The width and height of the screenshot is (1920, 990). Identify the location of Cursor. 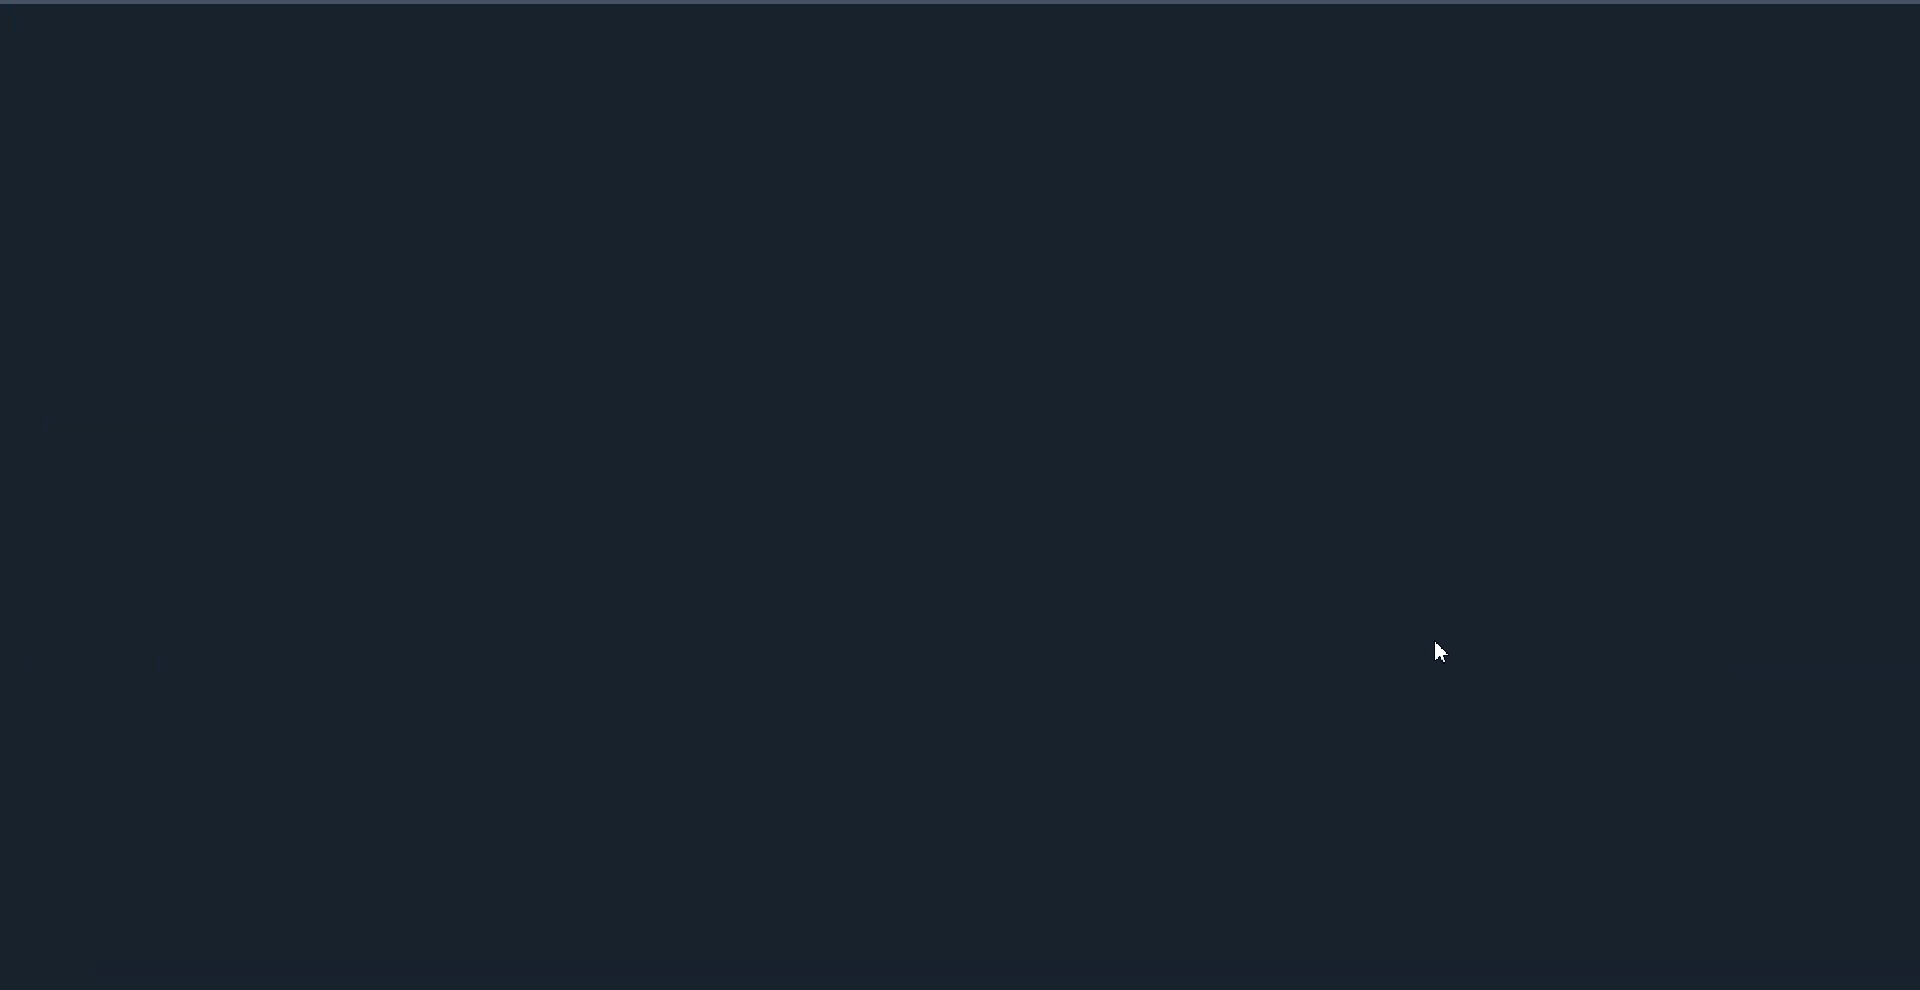
(1441, 652).